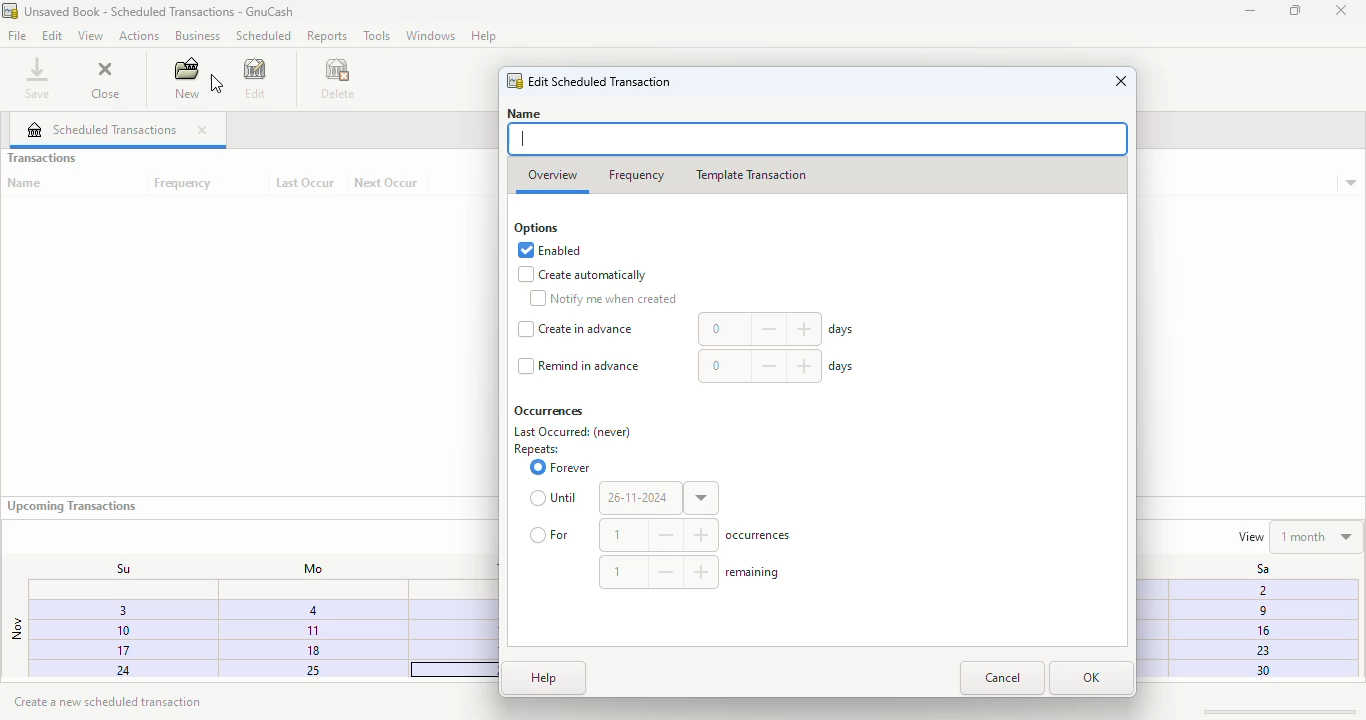 This screenshot has width=1366, height=720. Describe the element at coordinates (659, 498) in the screenshot. I see `26-11-2024` at that location.